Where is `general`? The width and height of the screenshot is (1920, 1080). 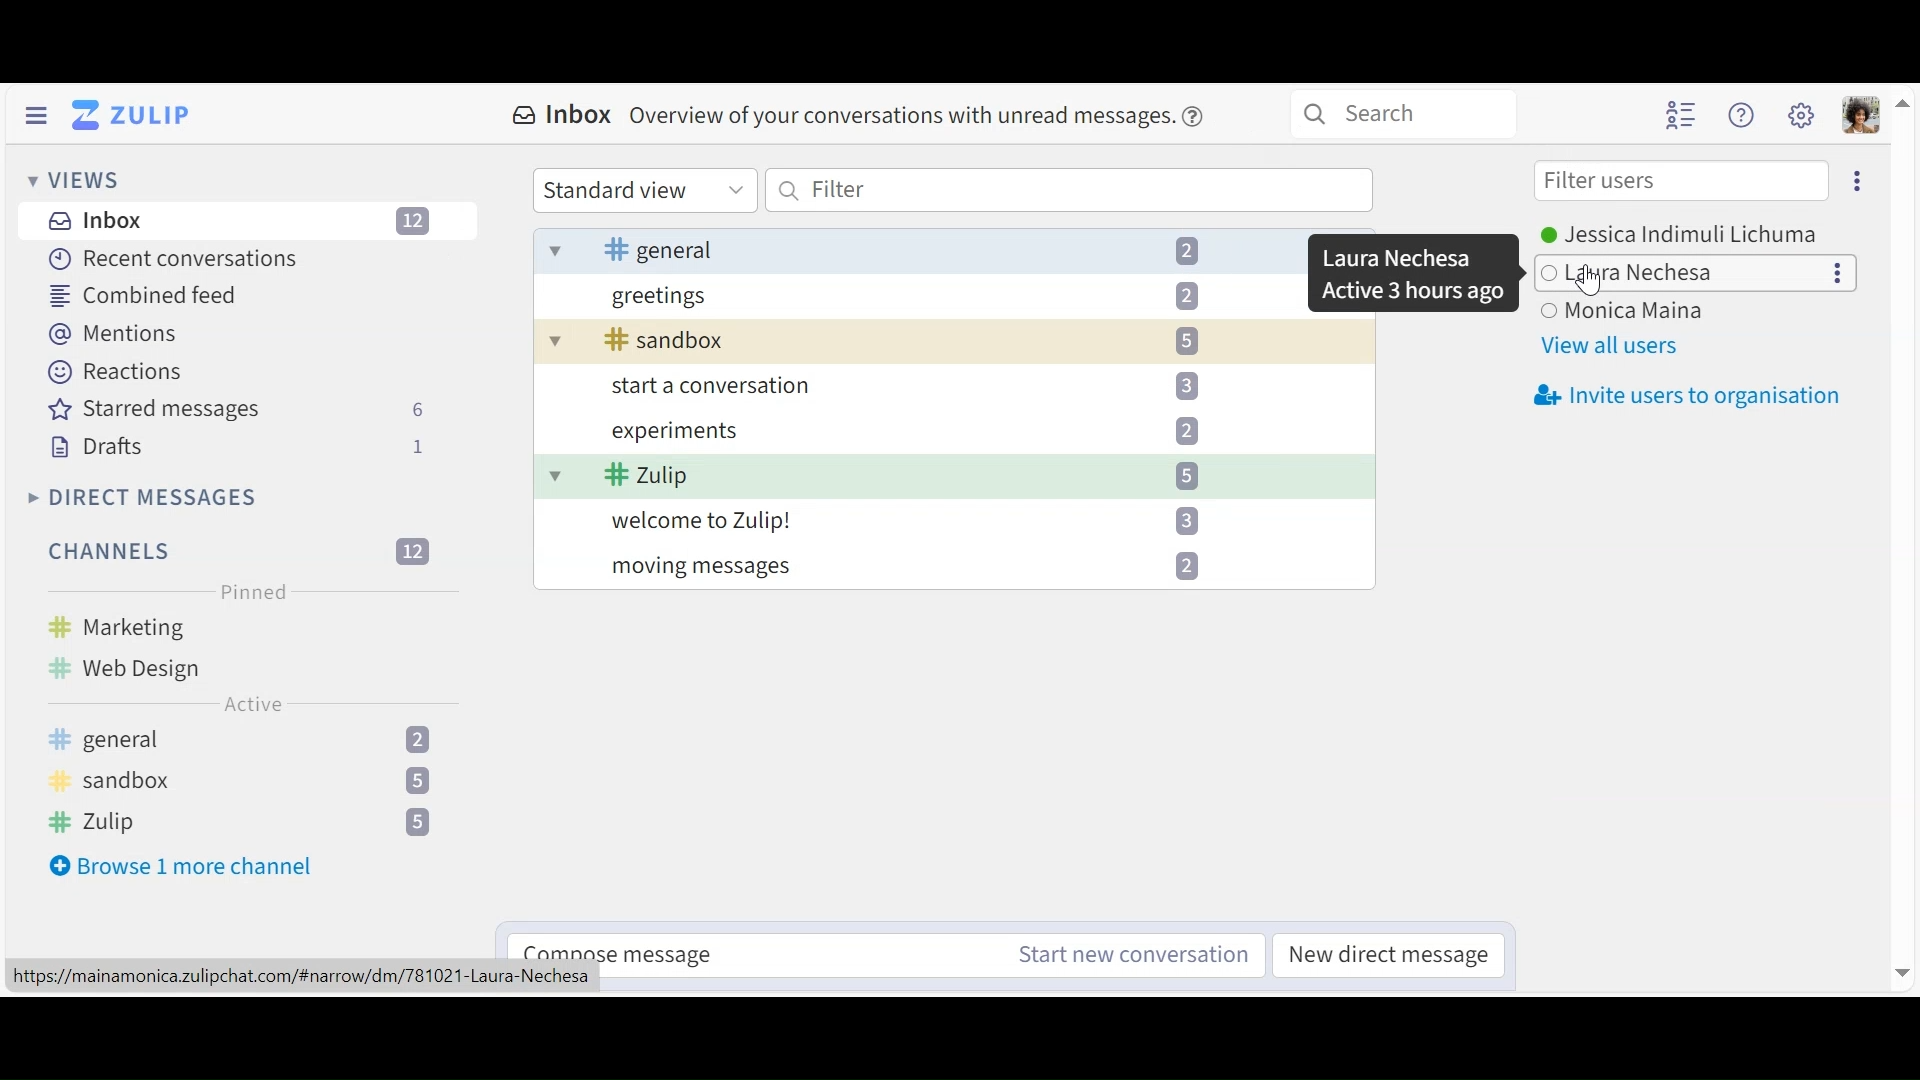 general is located at coordinates (873, 248).